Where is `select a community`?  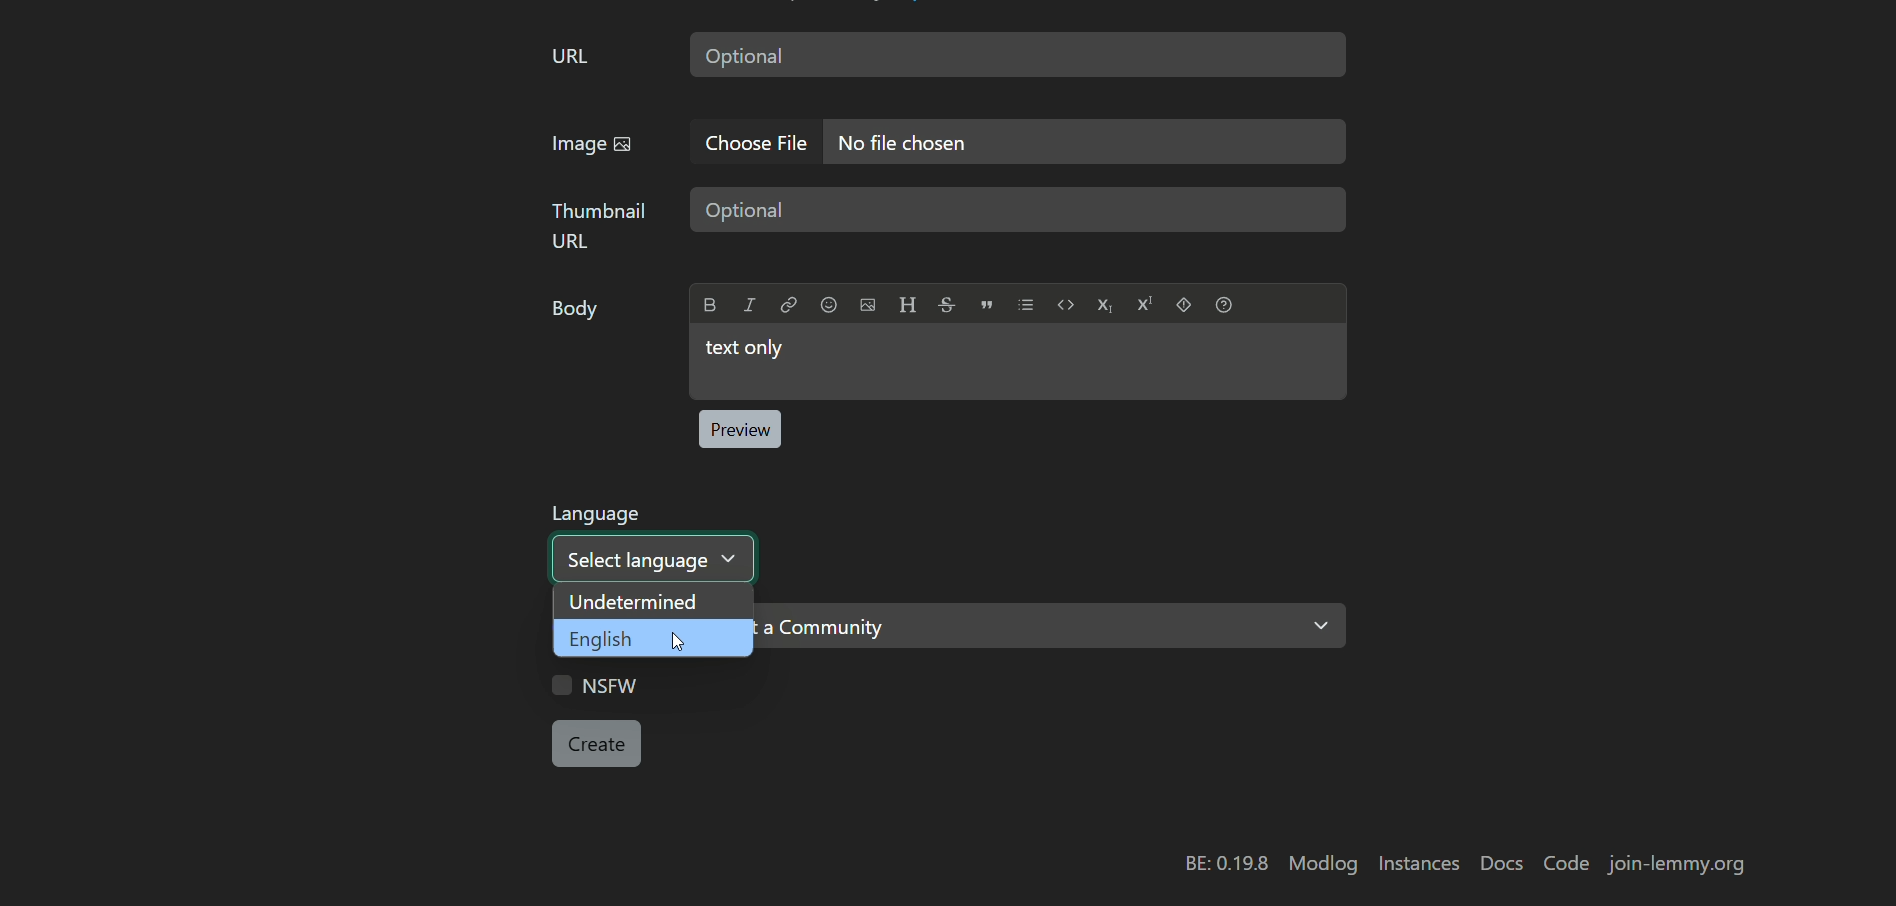
select a community is located at coordinates (1053, 626).